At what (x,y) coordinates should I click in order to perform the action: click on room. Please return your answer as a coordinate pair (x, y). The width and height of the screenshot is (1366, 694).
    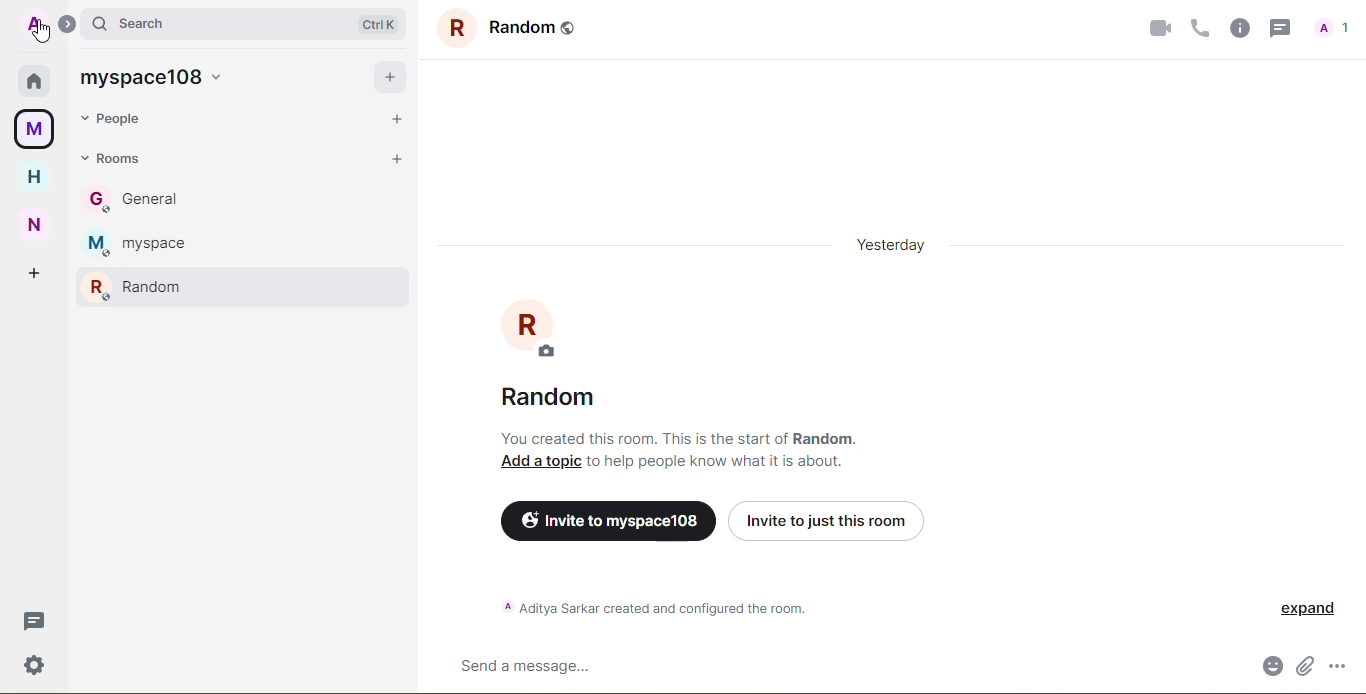
    Looking at the image, I should click on (133, 286).